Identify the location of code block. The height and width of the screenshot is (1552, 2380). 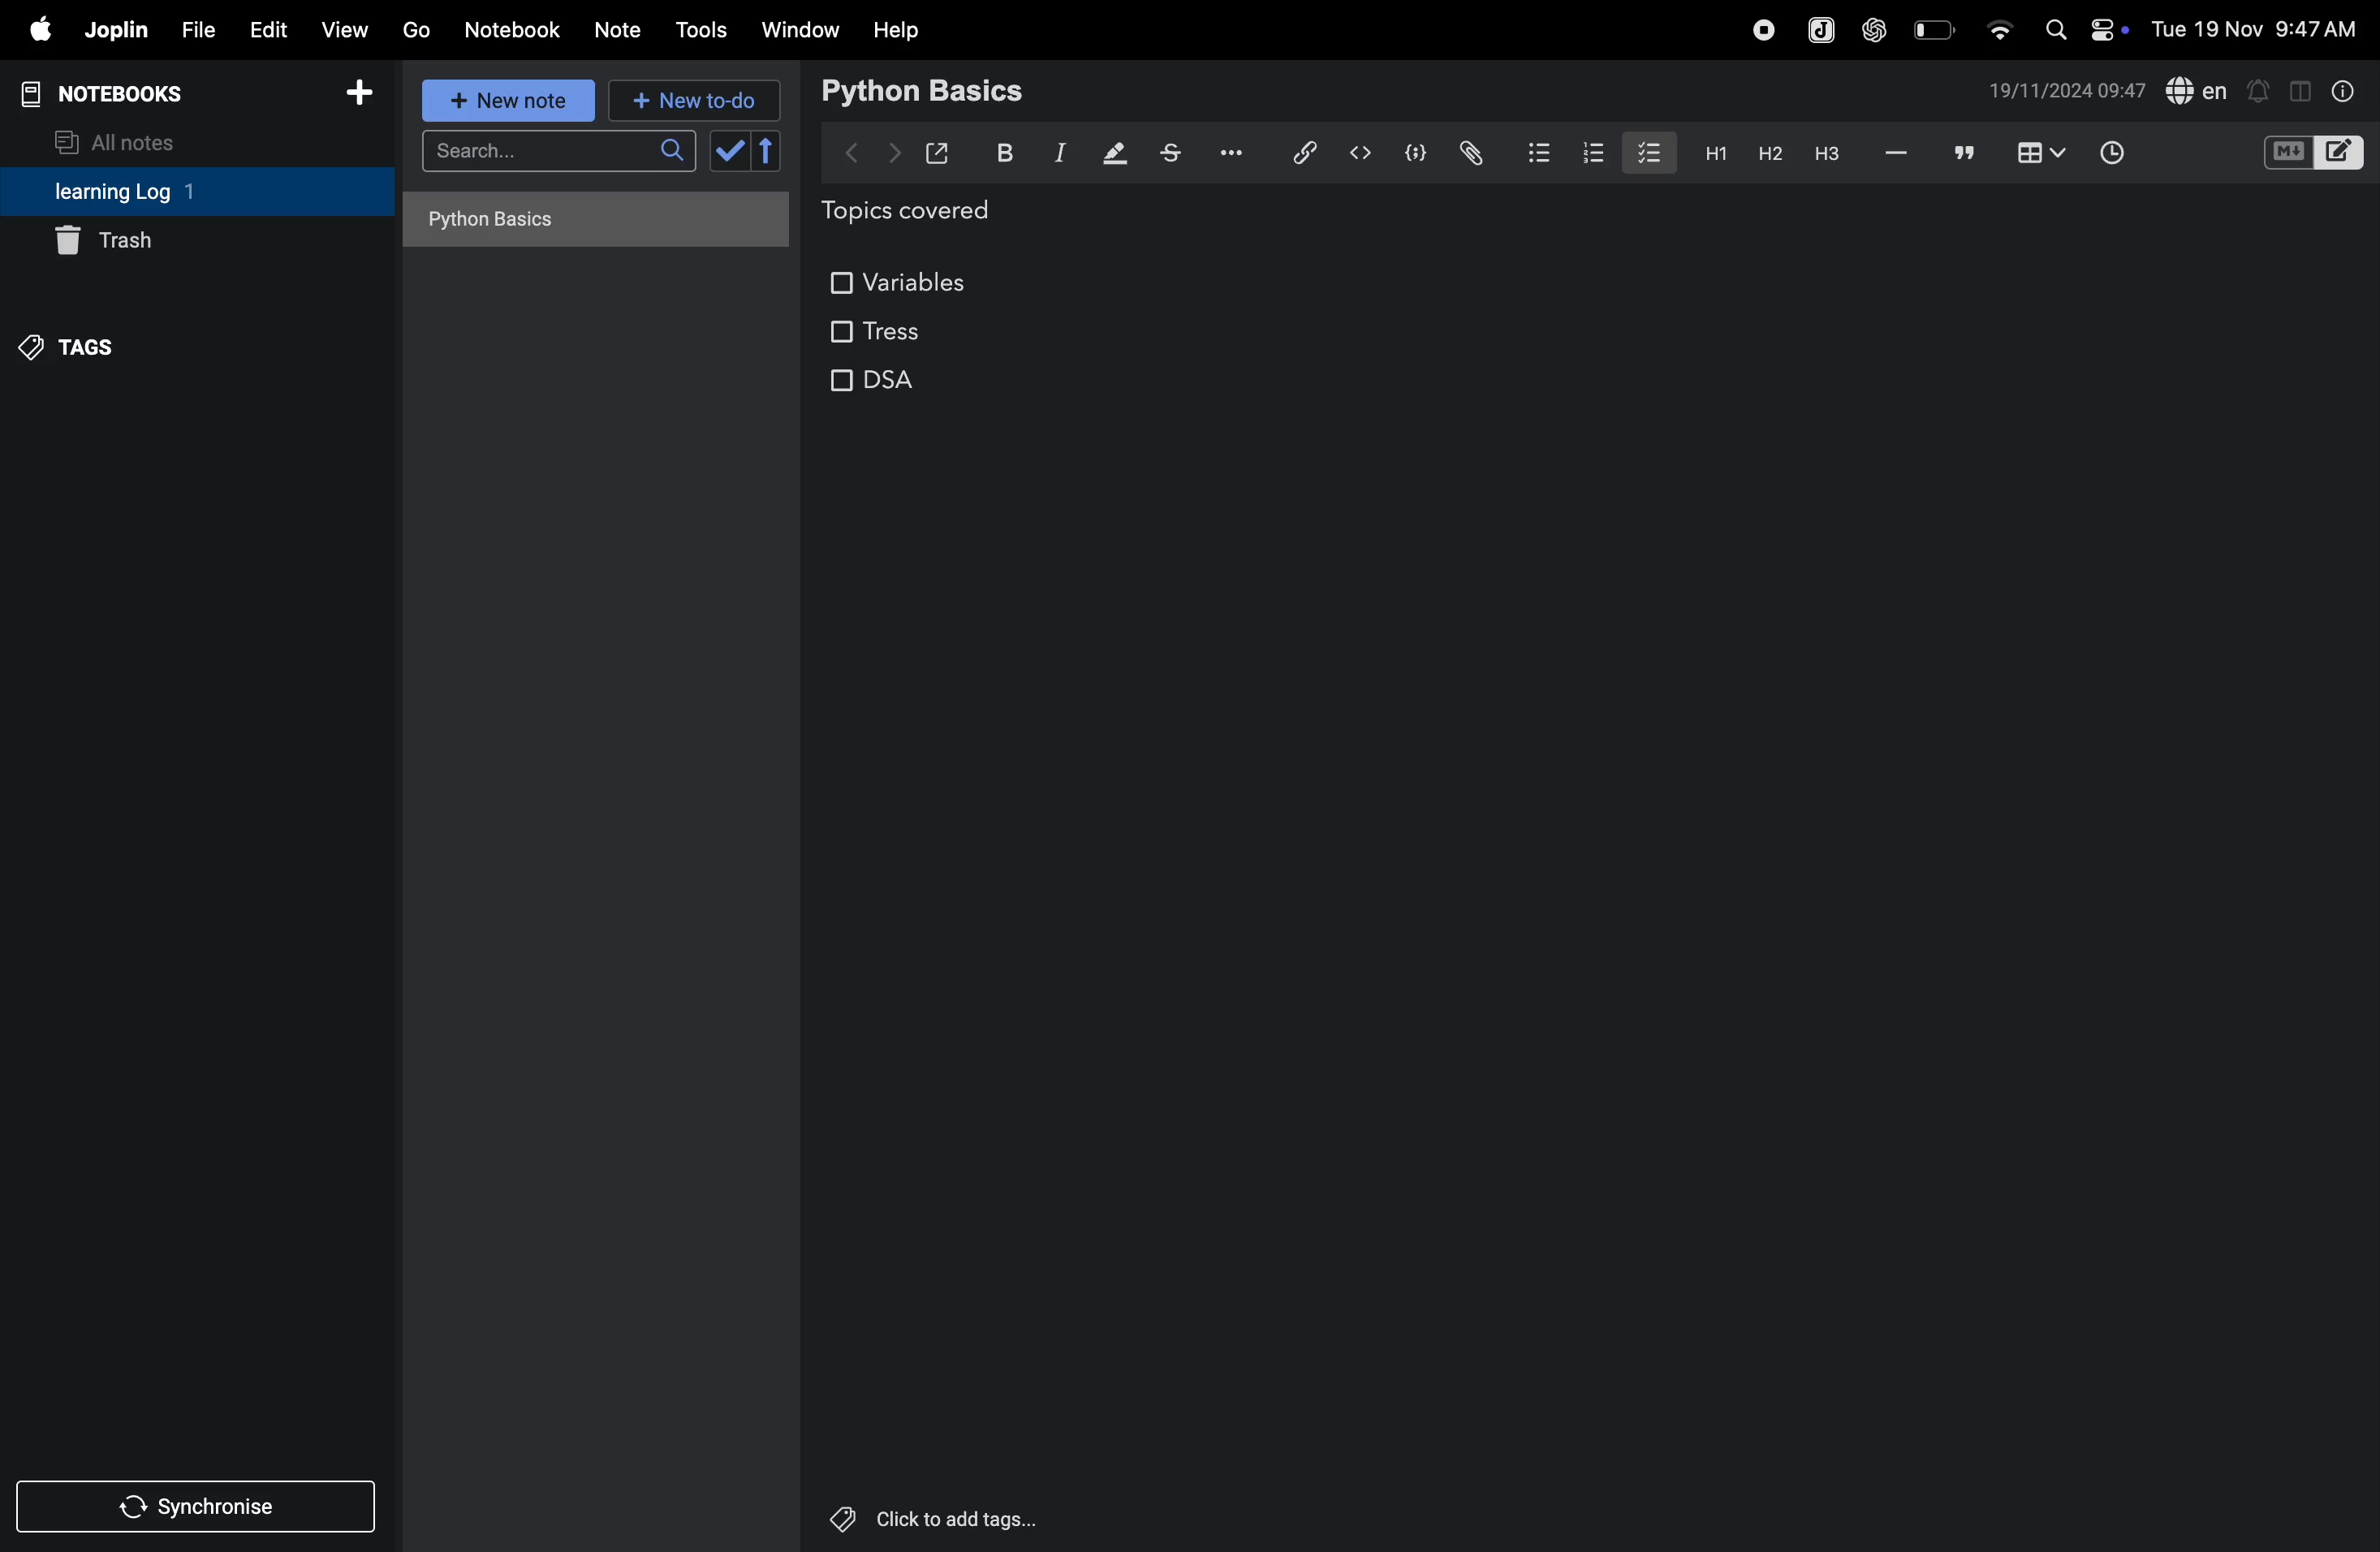
(2312, 155).